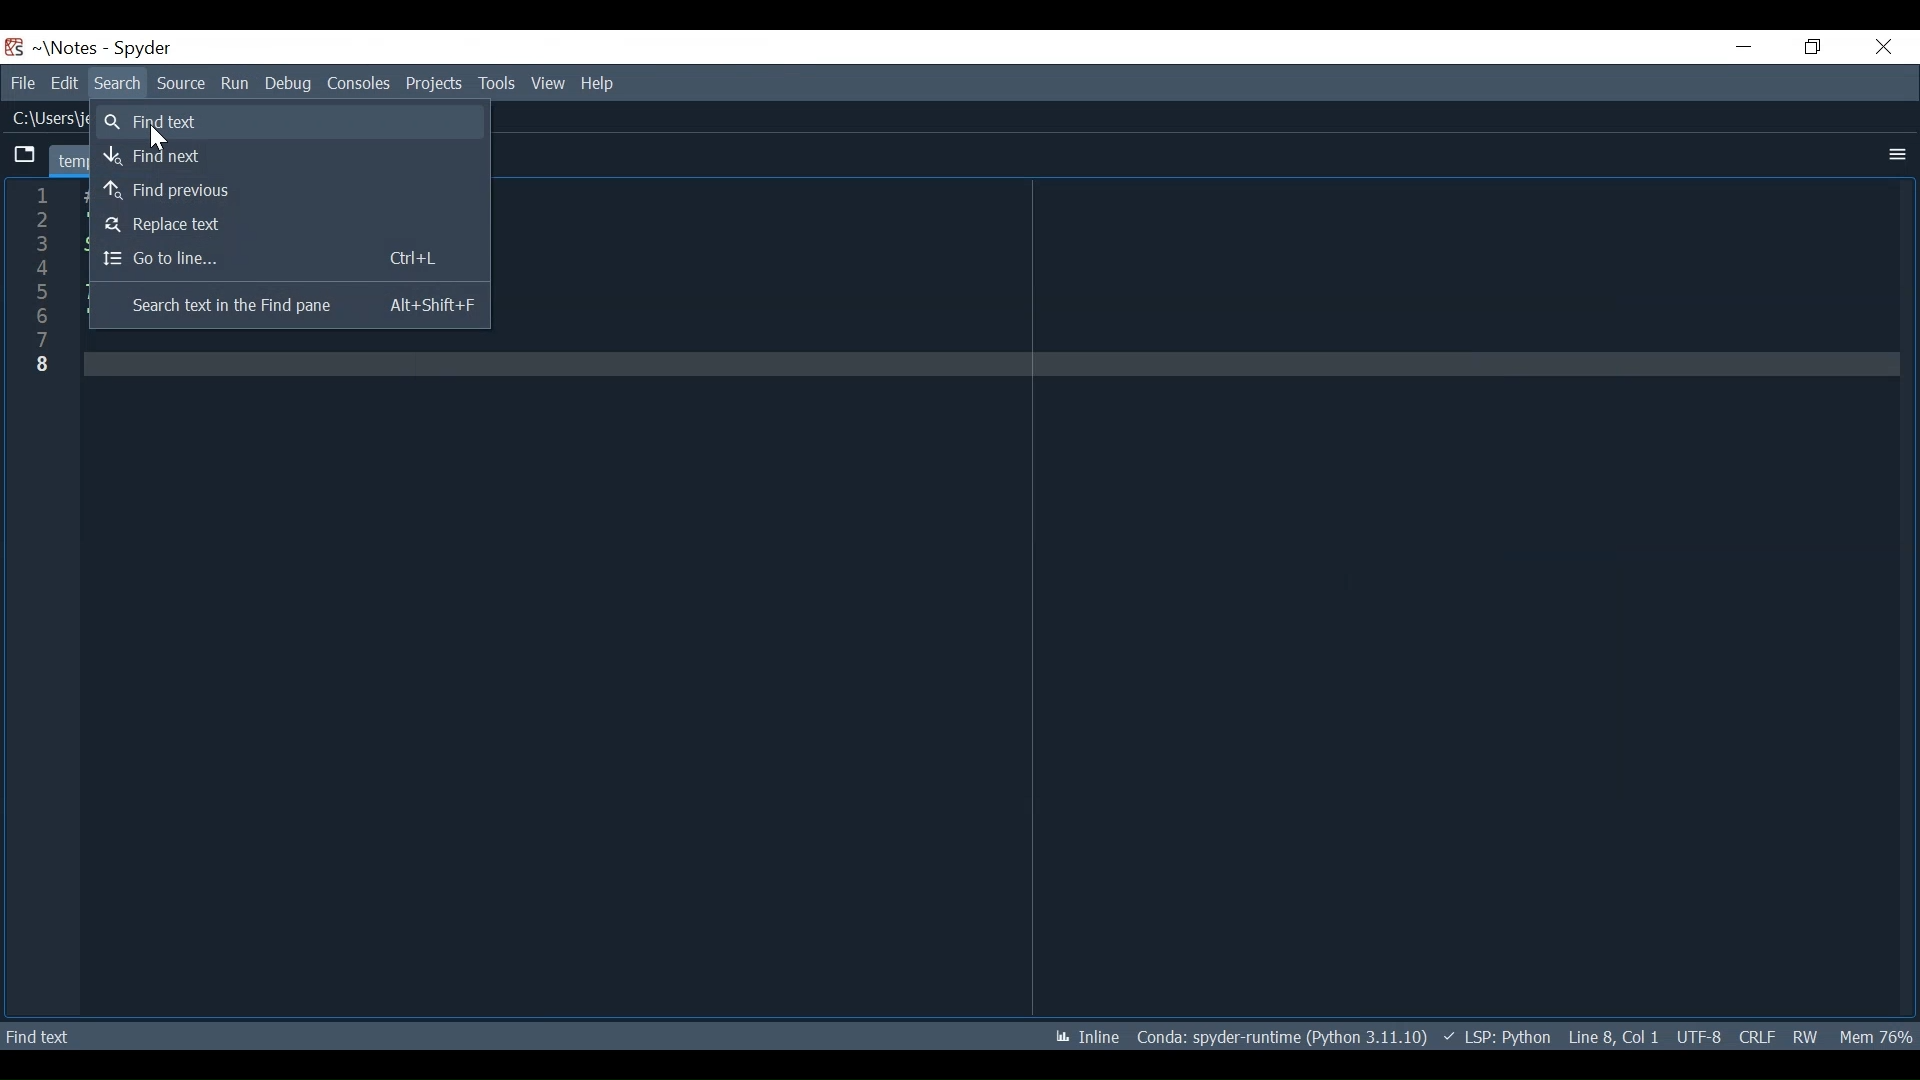  What do you see at coordinates (278, 123) in the screenshot?
I see `Find Text` at bounding box center [278, 123].